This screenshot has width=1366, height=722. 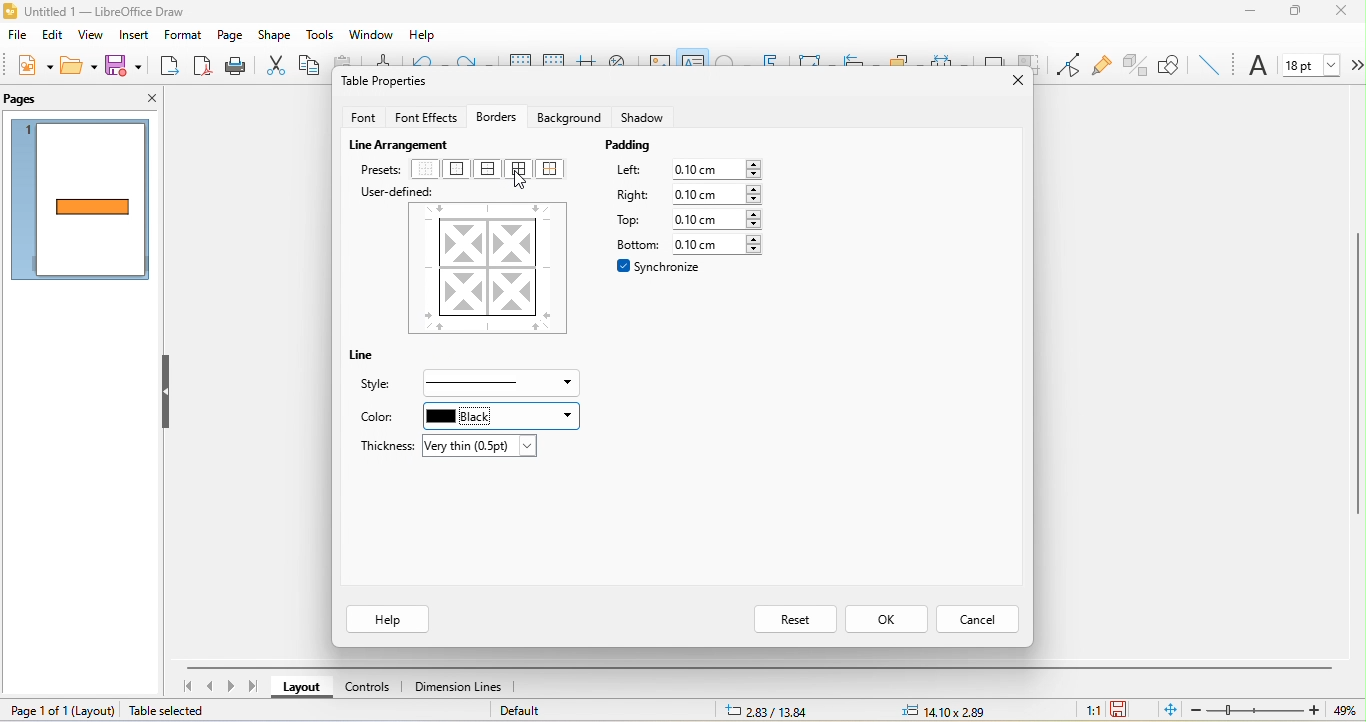 What do you see at coordinates (82, 66) in the screenshot?
I see `open` at bounding box center [82, 66].